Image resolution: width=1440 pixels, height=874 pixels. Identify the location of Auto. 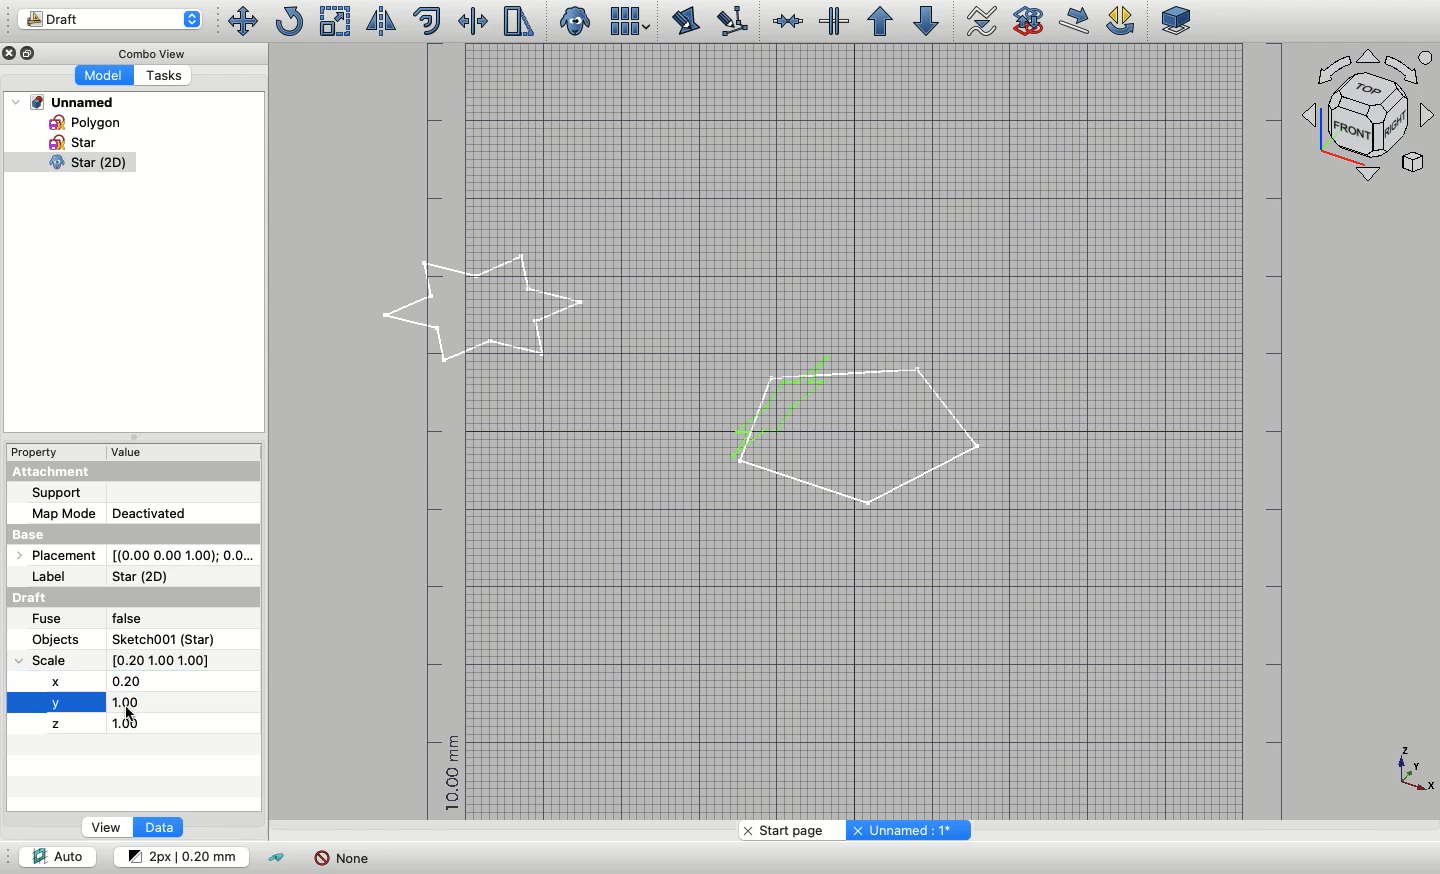
(57, 855).